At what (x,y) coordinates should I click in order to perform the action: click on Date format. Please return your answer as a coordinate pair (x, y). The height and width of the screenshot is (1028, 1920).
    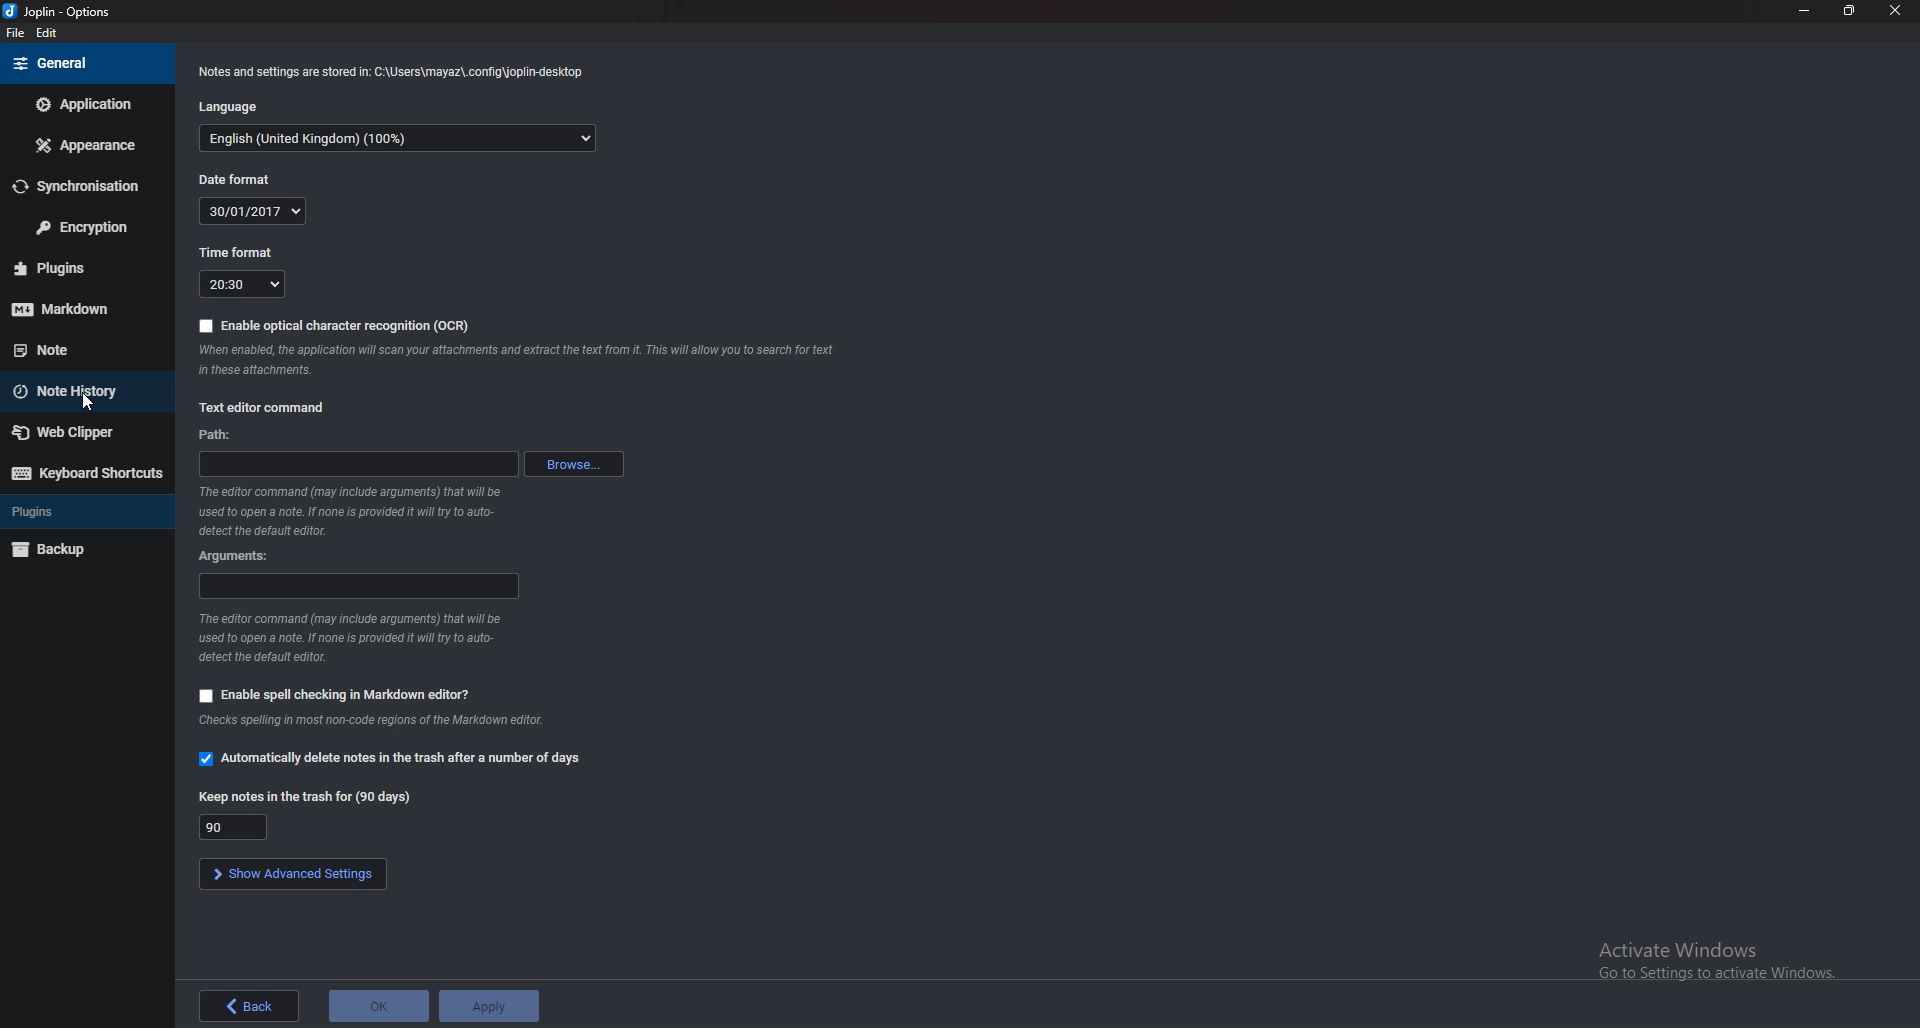
    Looking at the image, I should click on (241, 178).